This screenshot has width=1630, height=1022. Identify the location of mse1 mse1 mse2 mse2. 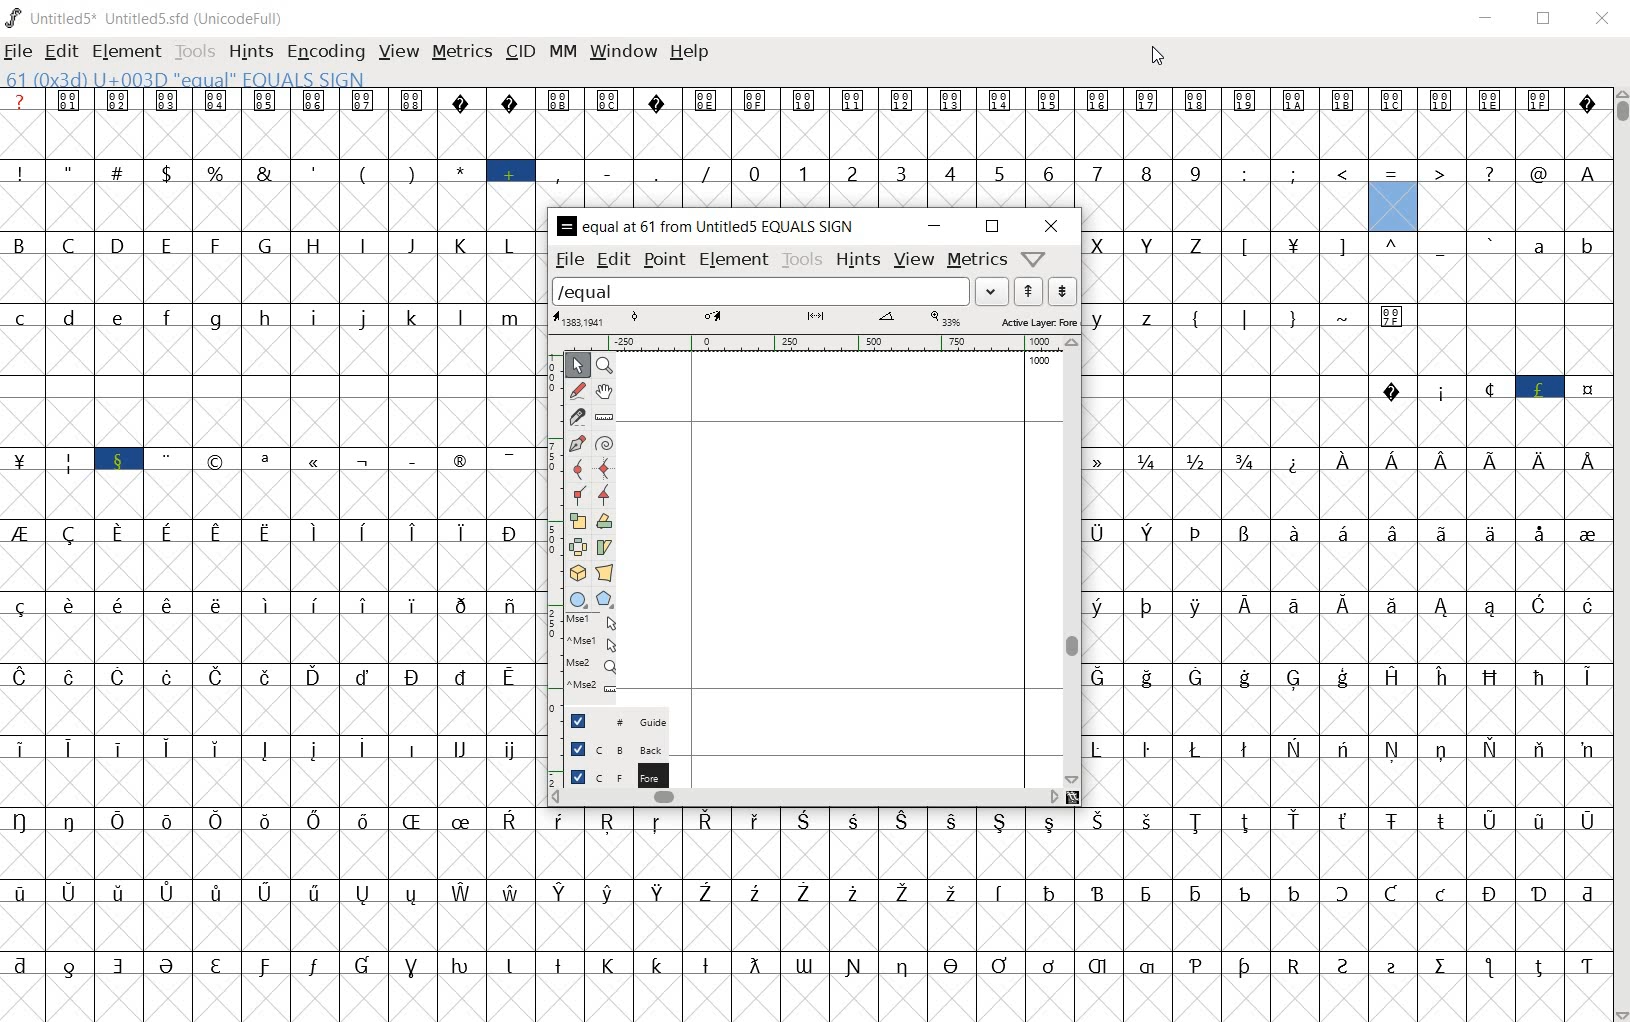
(589, 657).